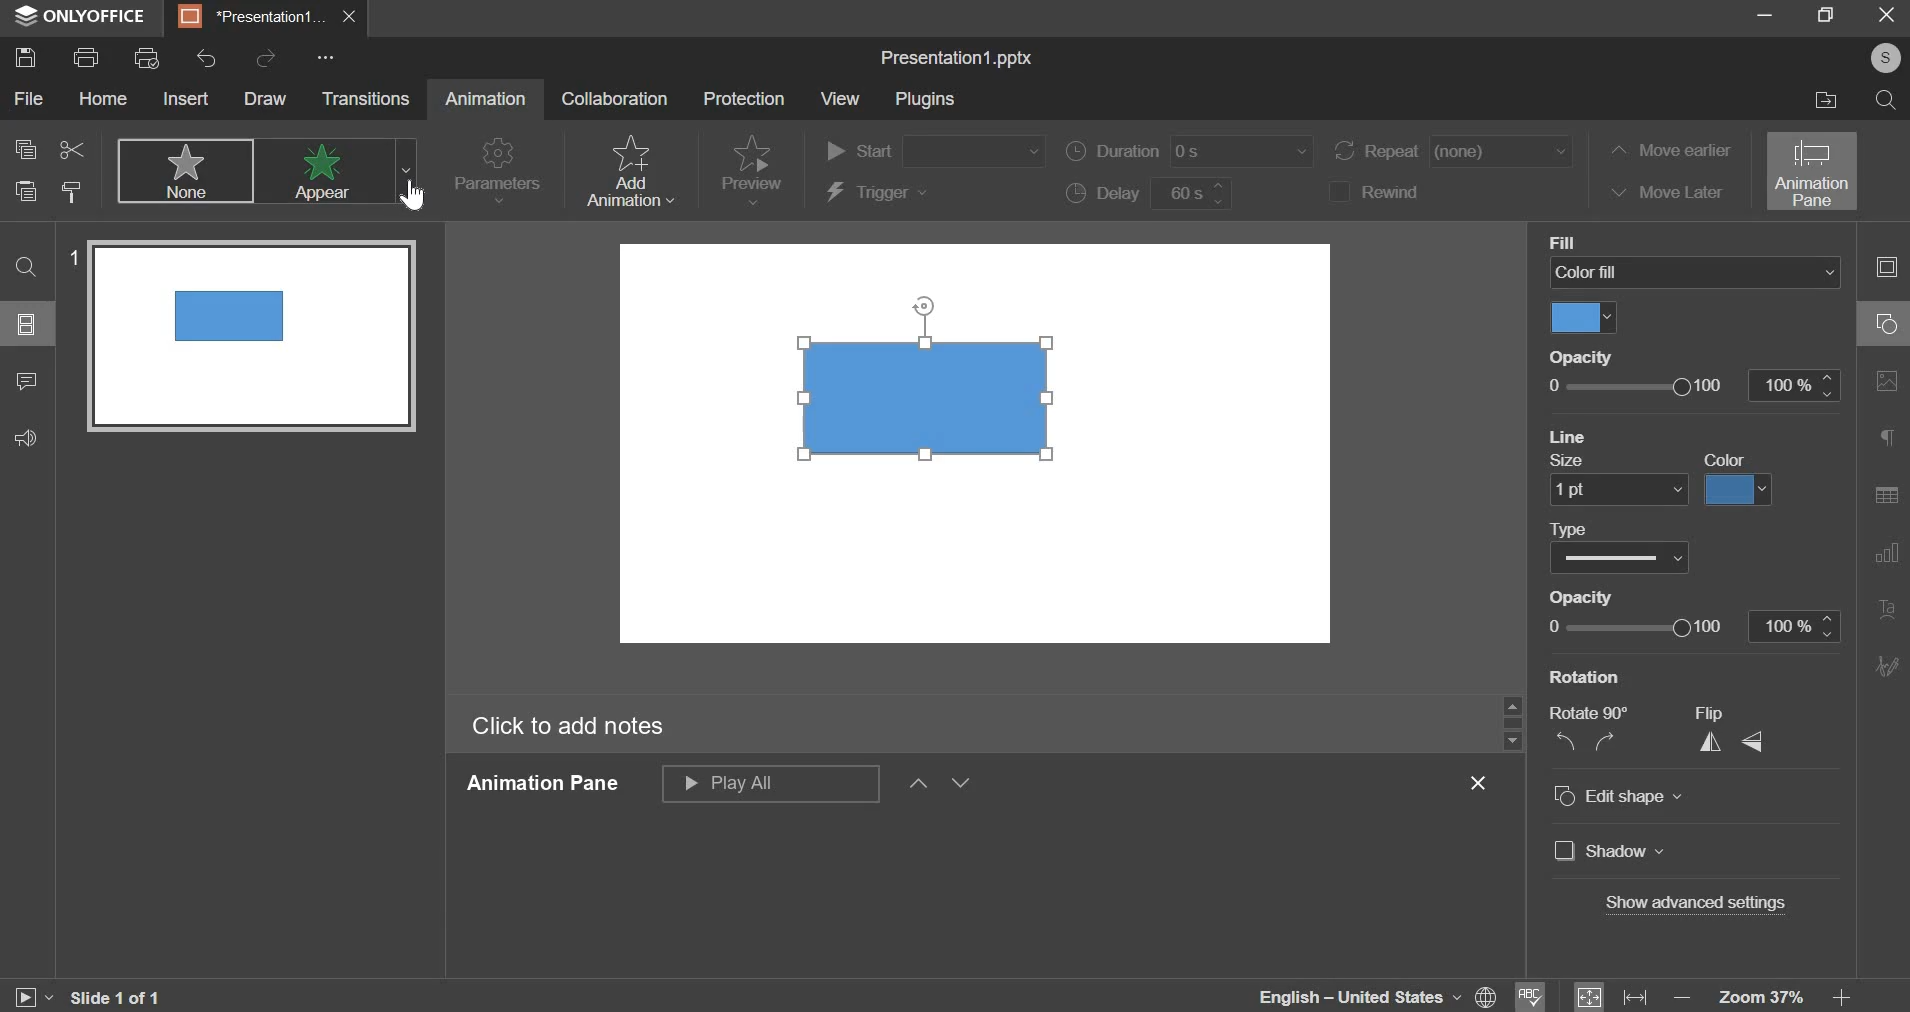  I want to click on paste, so click(26, 192).